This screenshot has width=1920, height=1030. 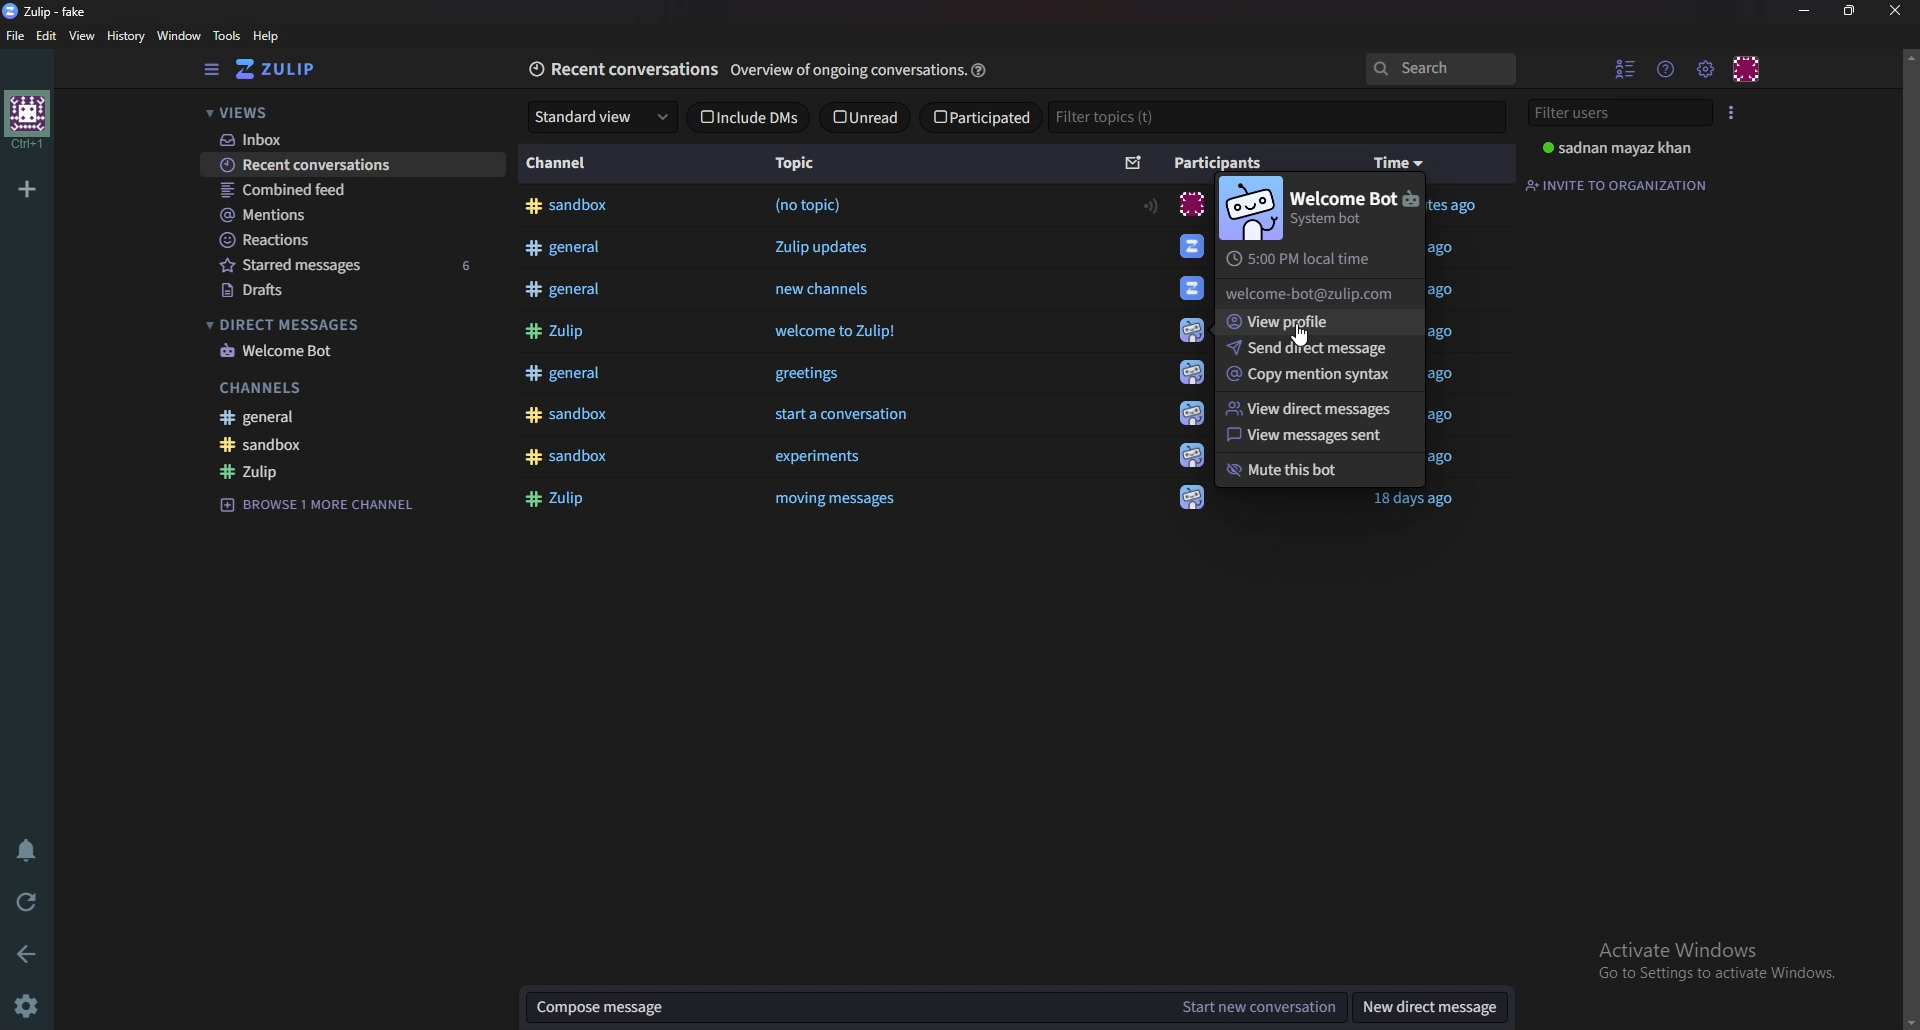 I want to click on Recent conversations, so click(x=622, y=70).